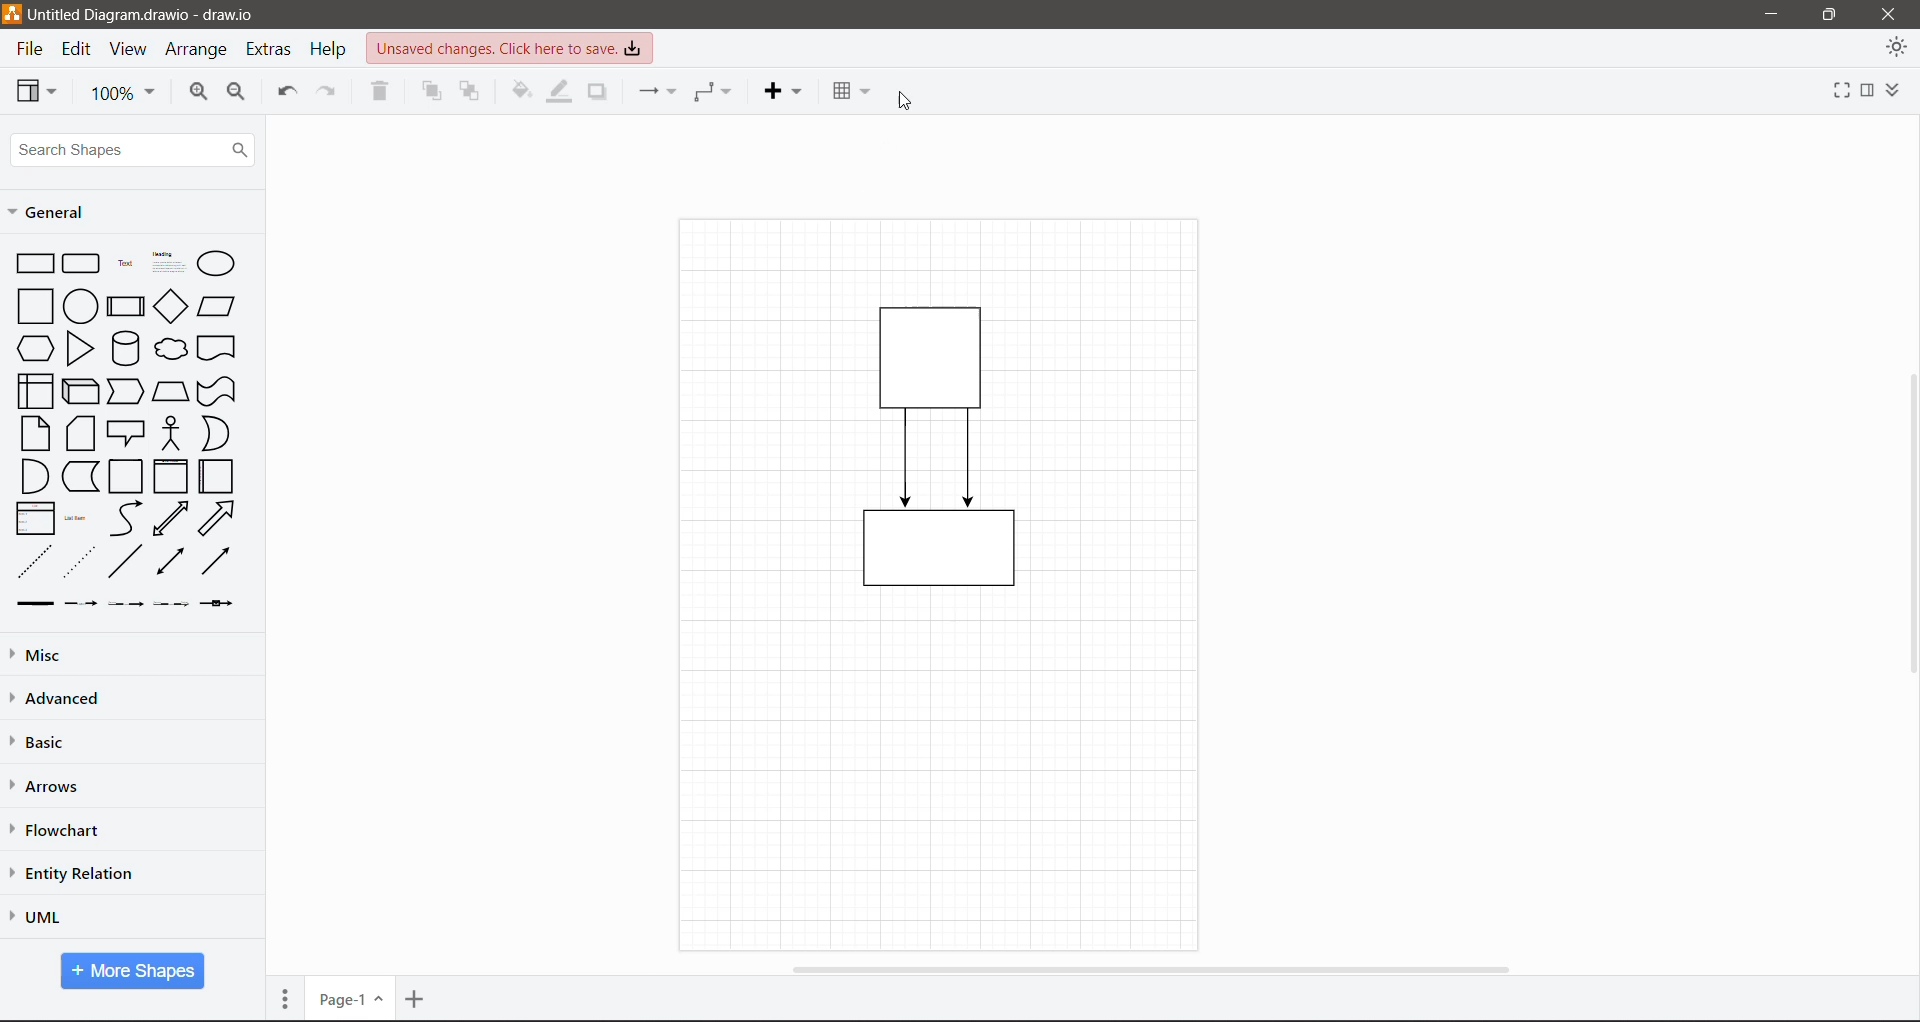 The image size is (1920, 1022). I want to click on Text, so click(125, 261).